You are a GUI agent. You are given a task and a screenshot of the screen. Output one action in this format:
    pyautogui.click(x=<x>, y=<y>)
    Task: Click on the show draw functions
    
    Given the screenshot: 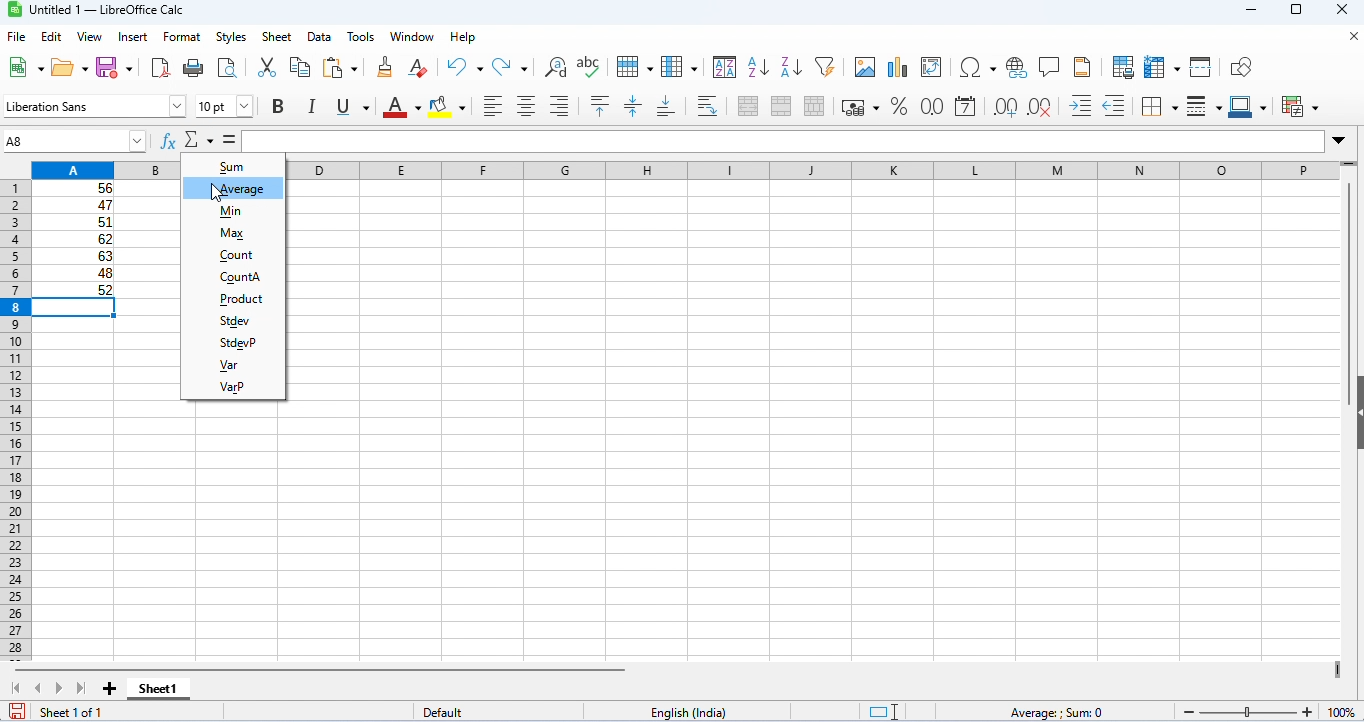 What is the action you would take?
    pyautogui.click(x=1242, y=68)
    